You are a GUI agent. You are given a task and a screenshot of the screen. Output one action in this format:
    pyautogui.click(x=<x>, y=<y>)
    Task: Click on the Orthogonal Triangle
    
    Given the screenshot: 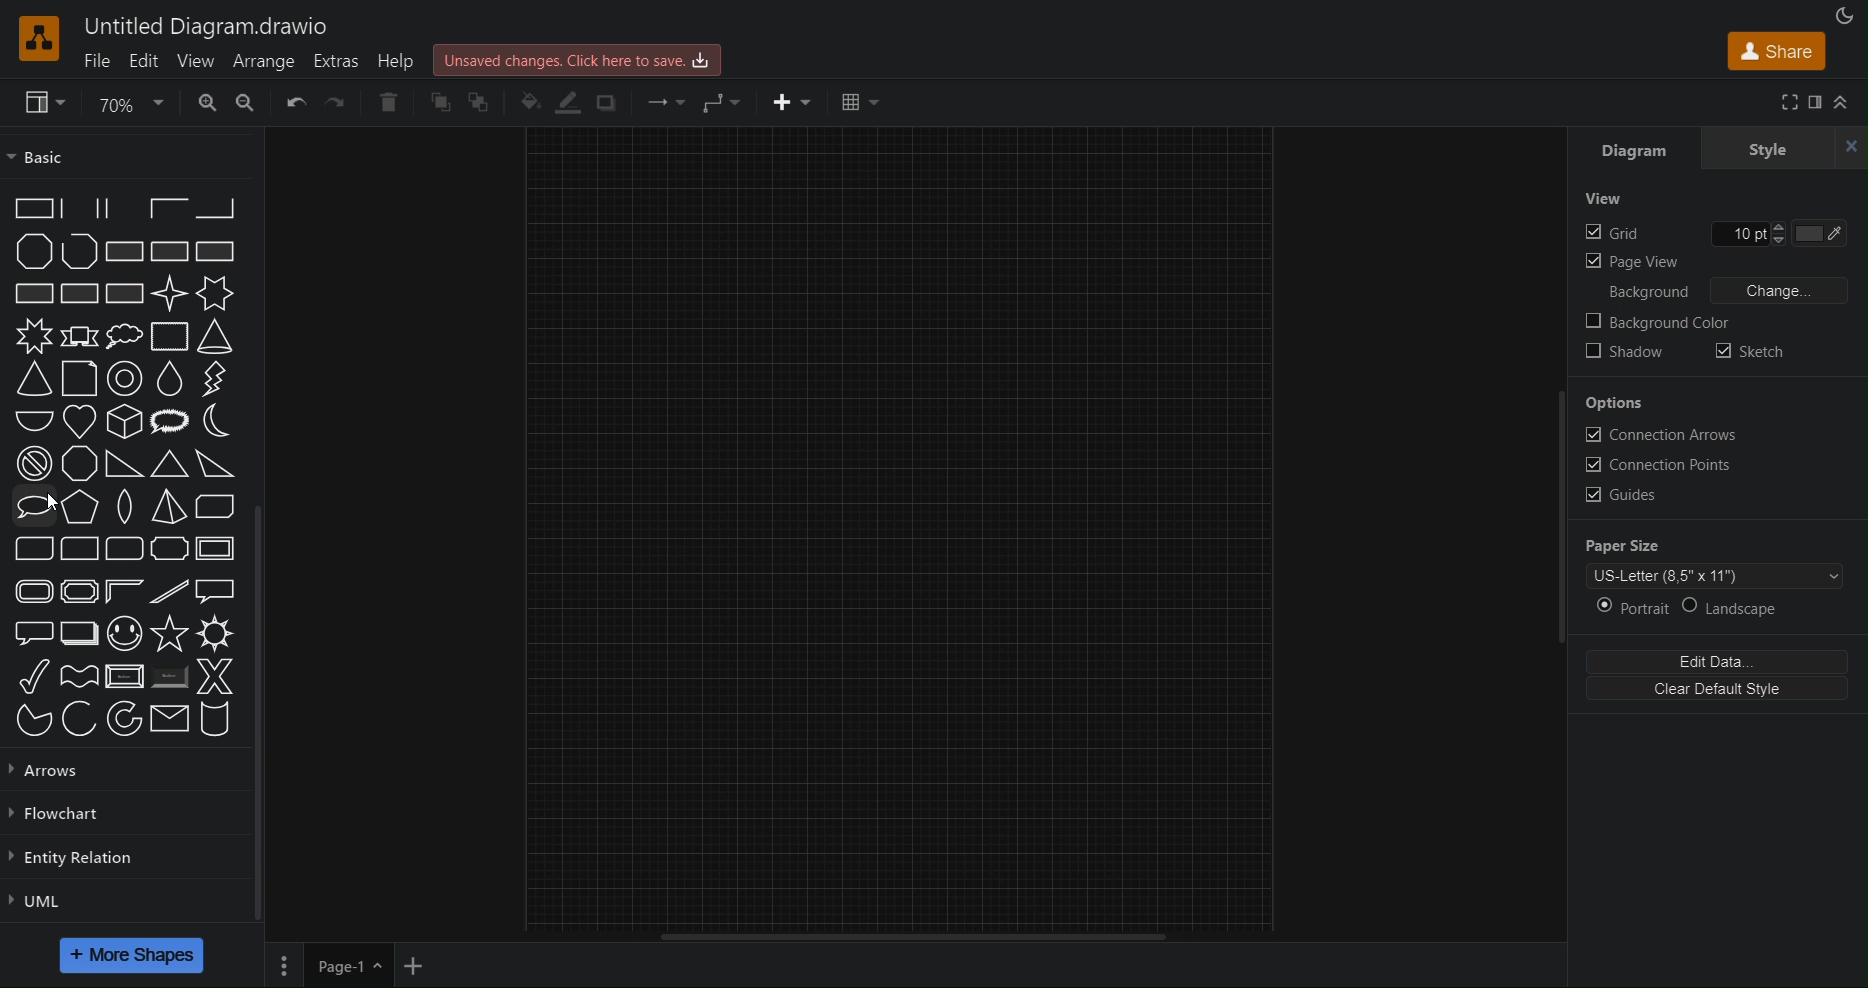 What is the action you would take?
    pyautogui.click(x=123, y=463)
    